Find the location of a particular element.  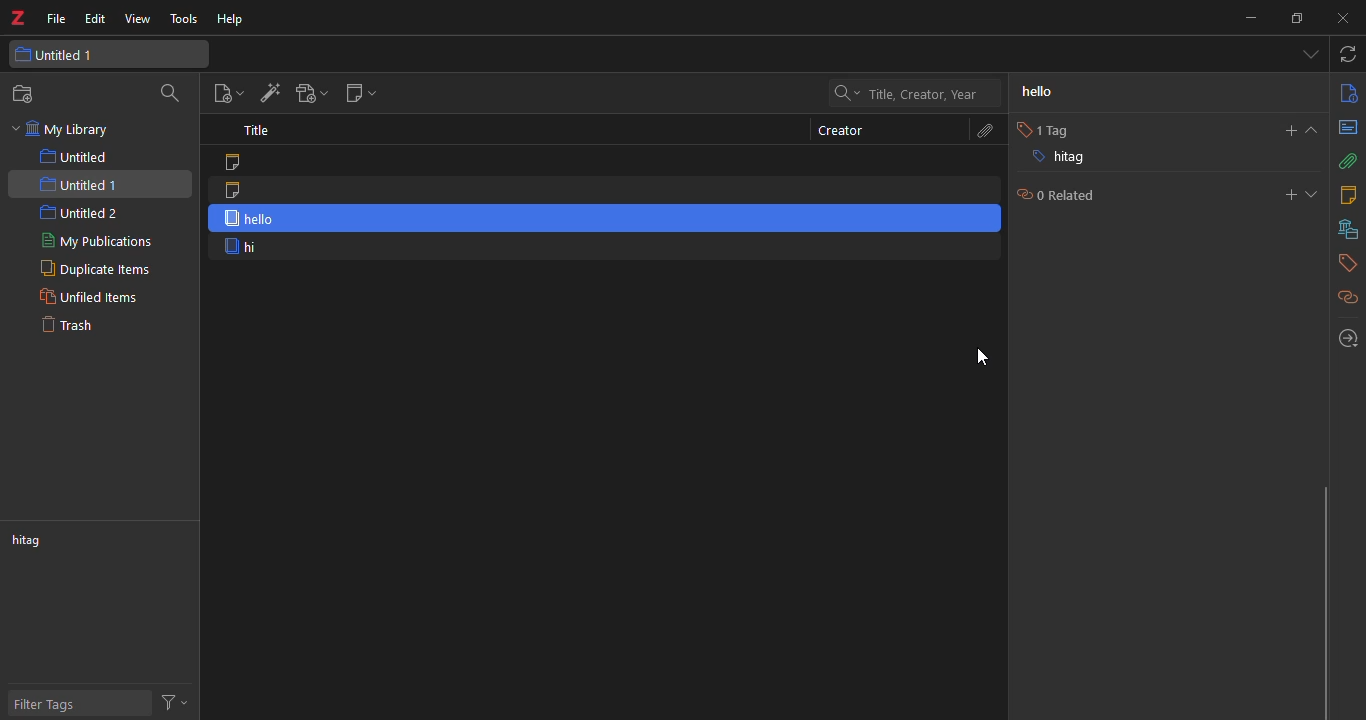

actions is located at coordinates (177, 702).